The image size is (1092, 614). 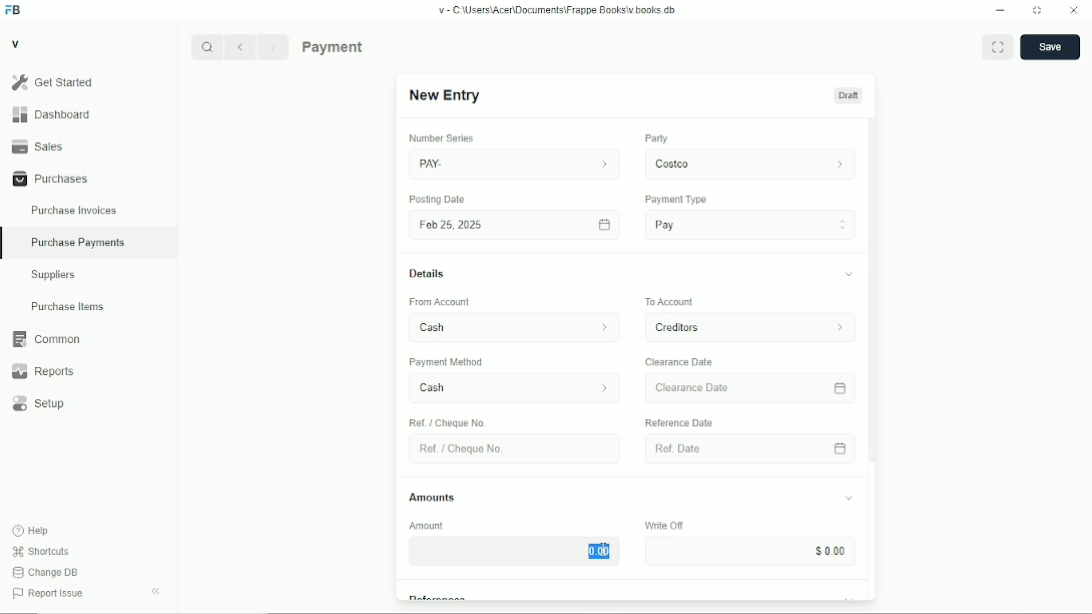 What do you see at coordinates (88, 114) in the screenshot?
I see `Dashboard` at bounding box center [88, 114].